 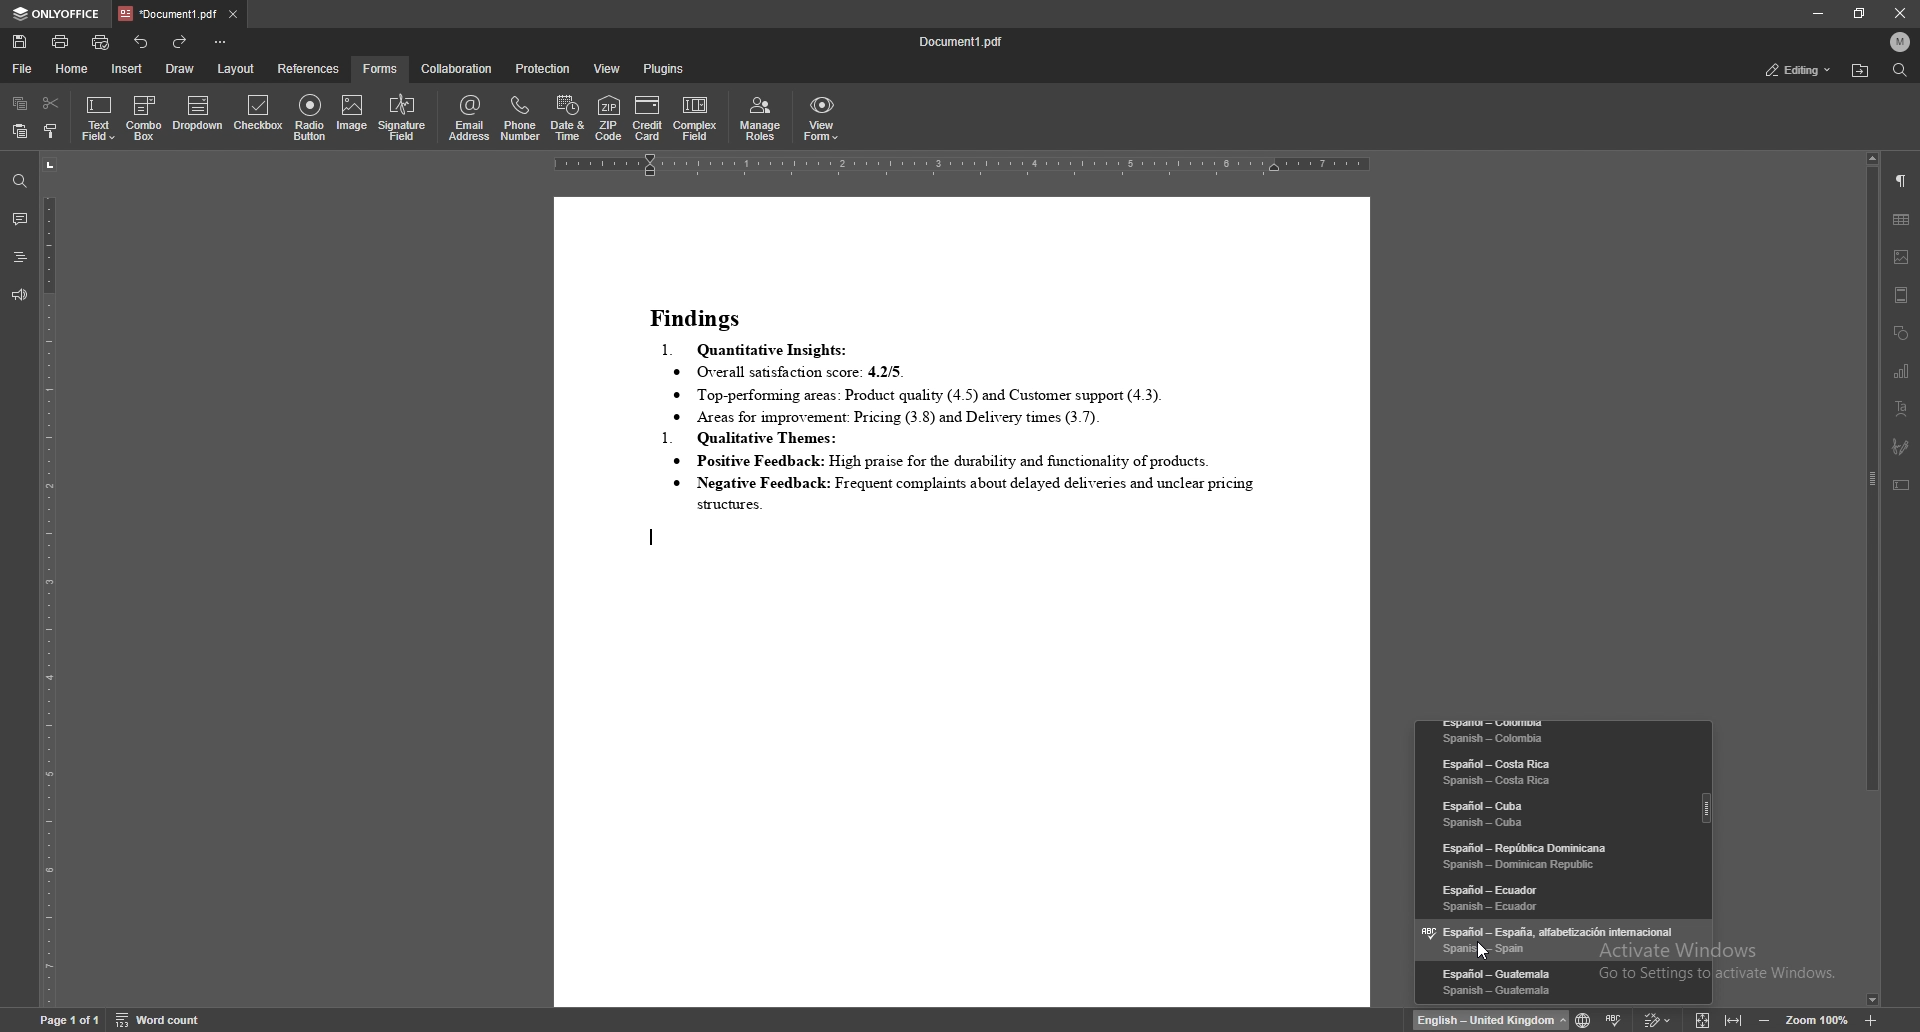 What do you see at coordinates (57, 14) in the screenshot?
I see `onlyoffice` at bounding box center [57, 14].